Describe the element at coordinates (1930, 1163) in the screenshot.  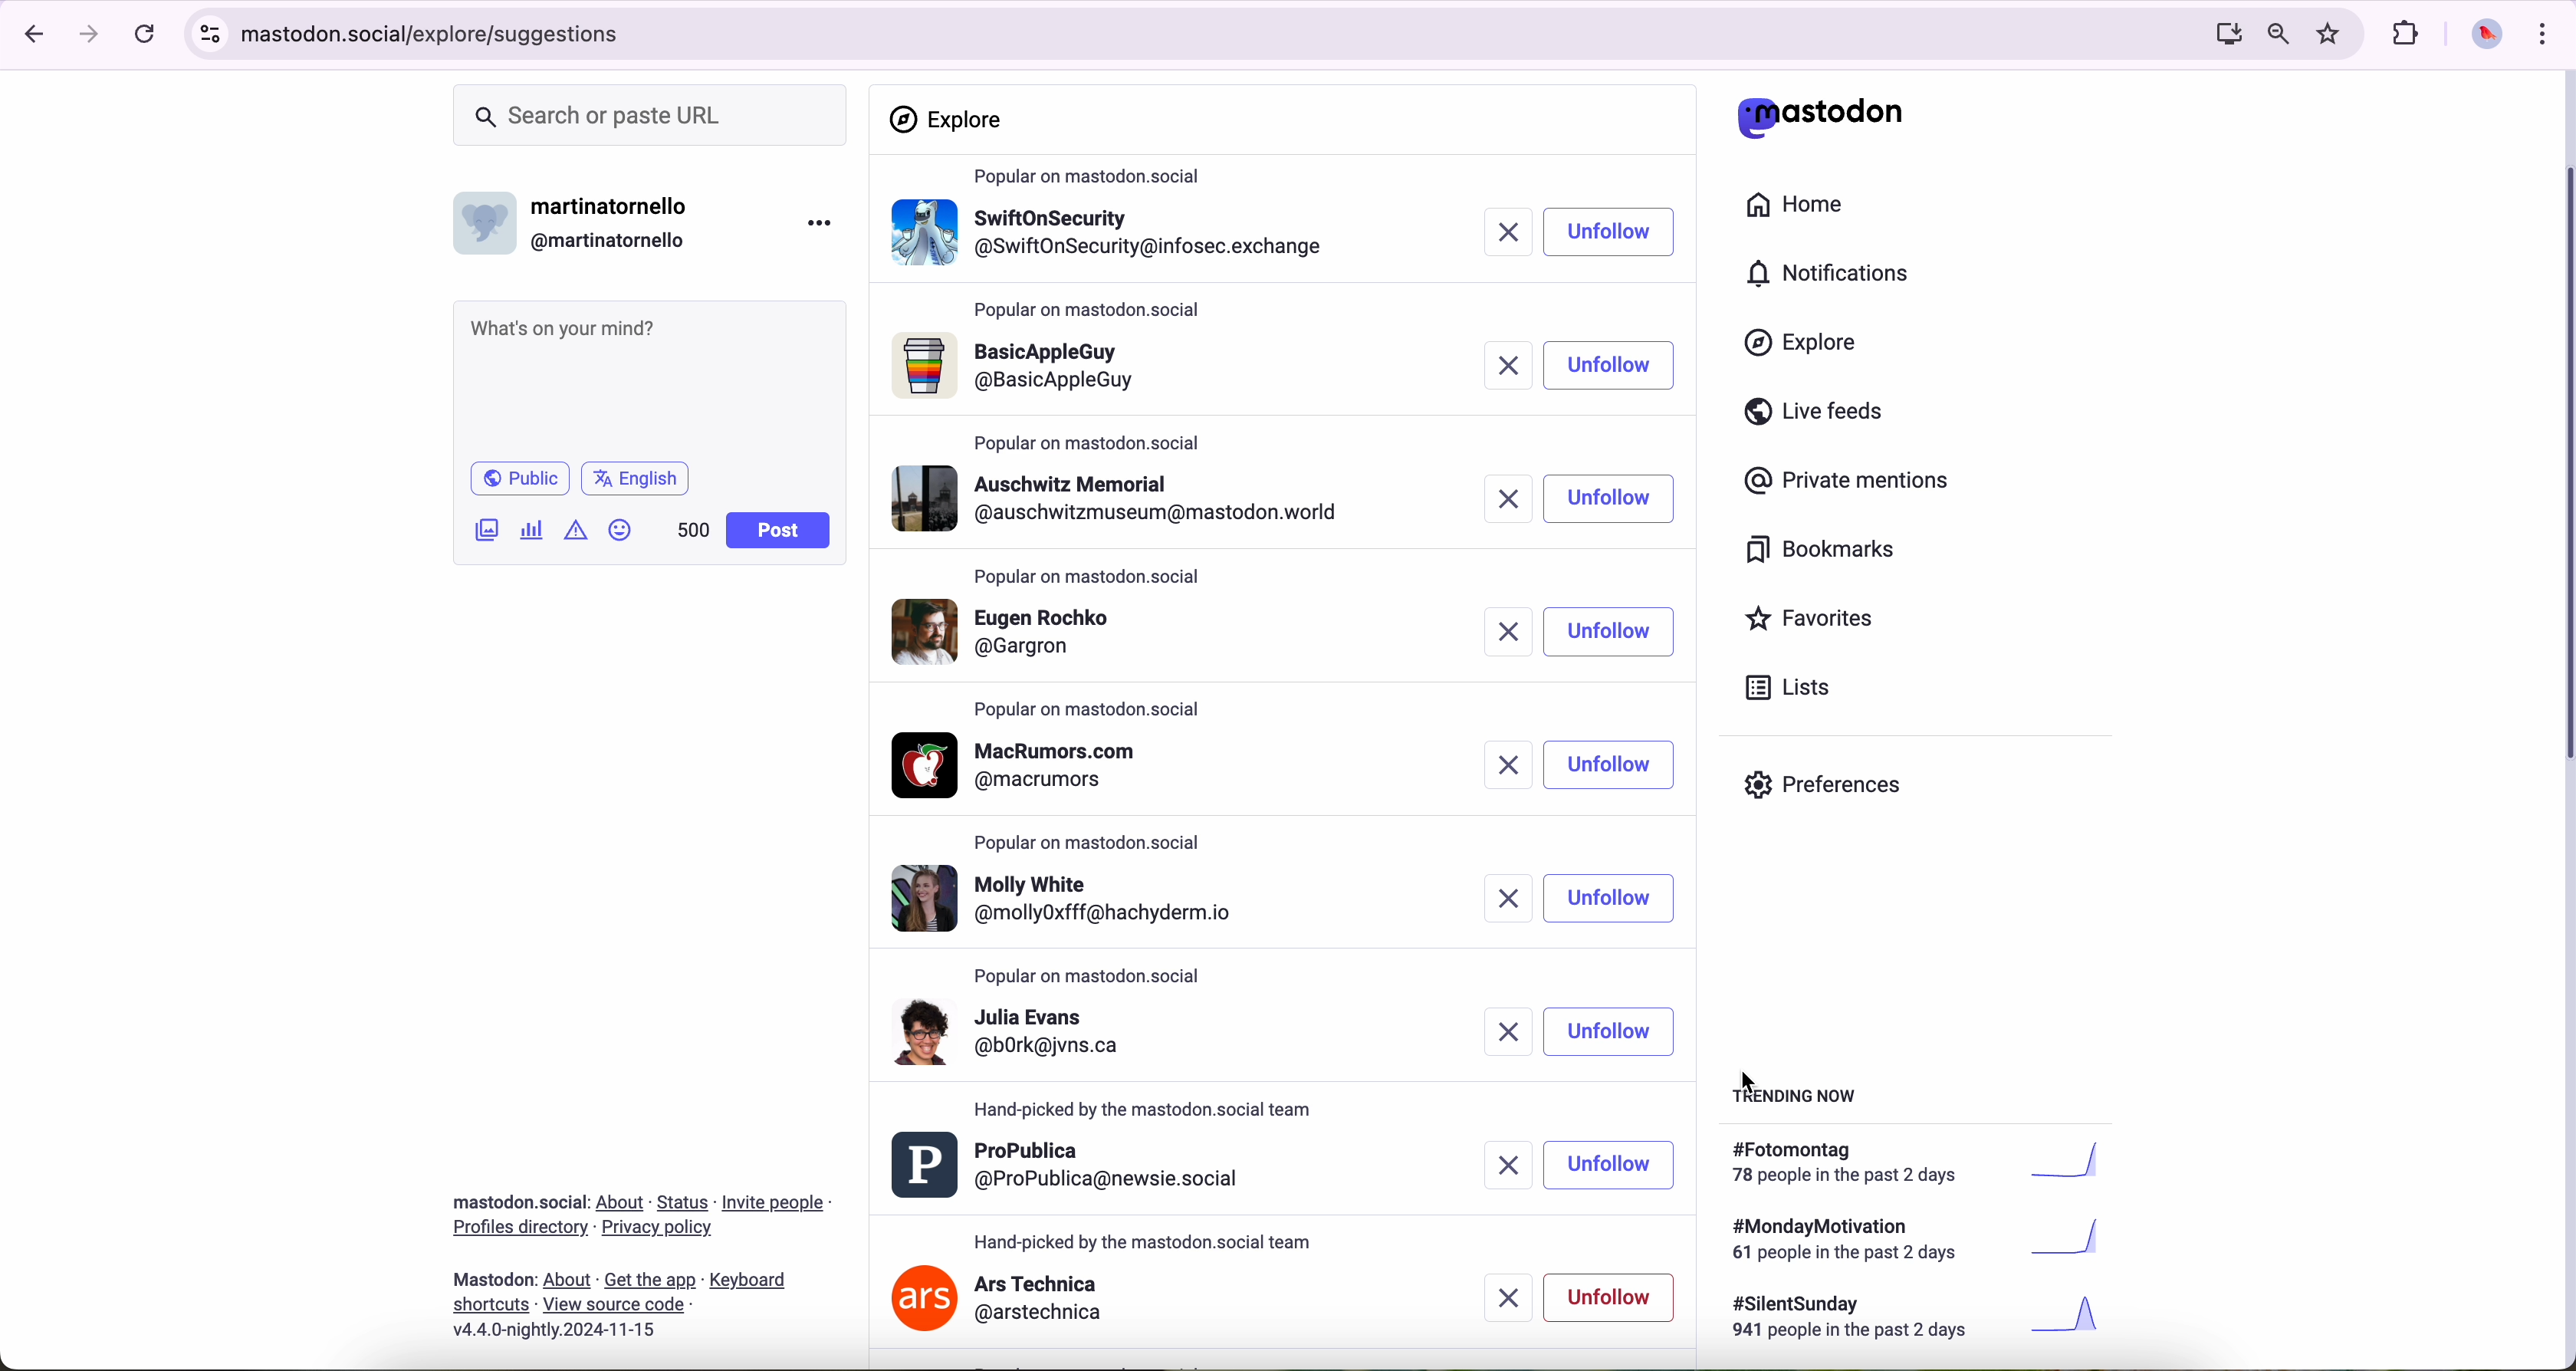
I see `#fotomontag` at that location.